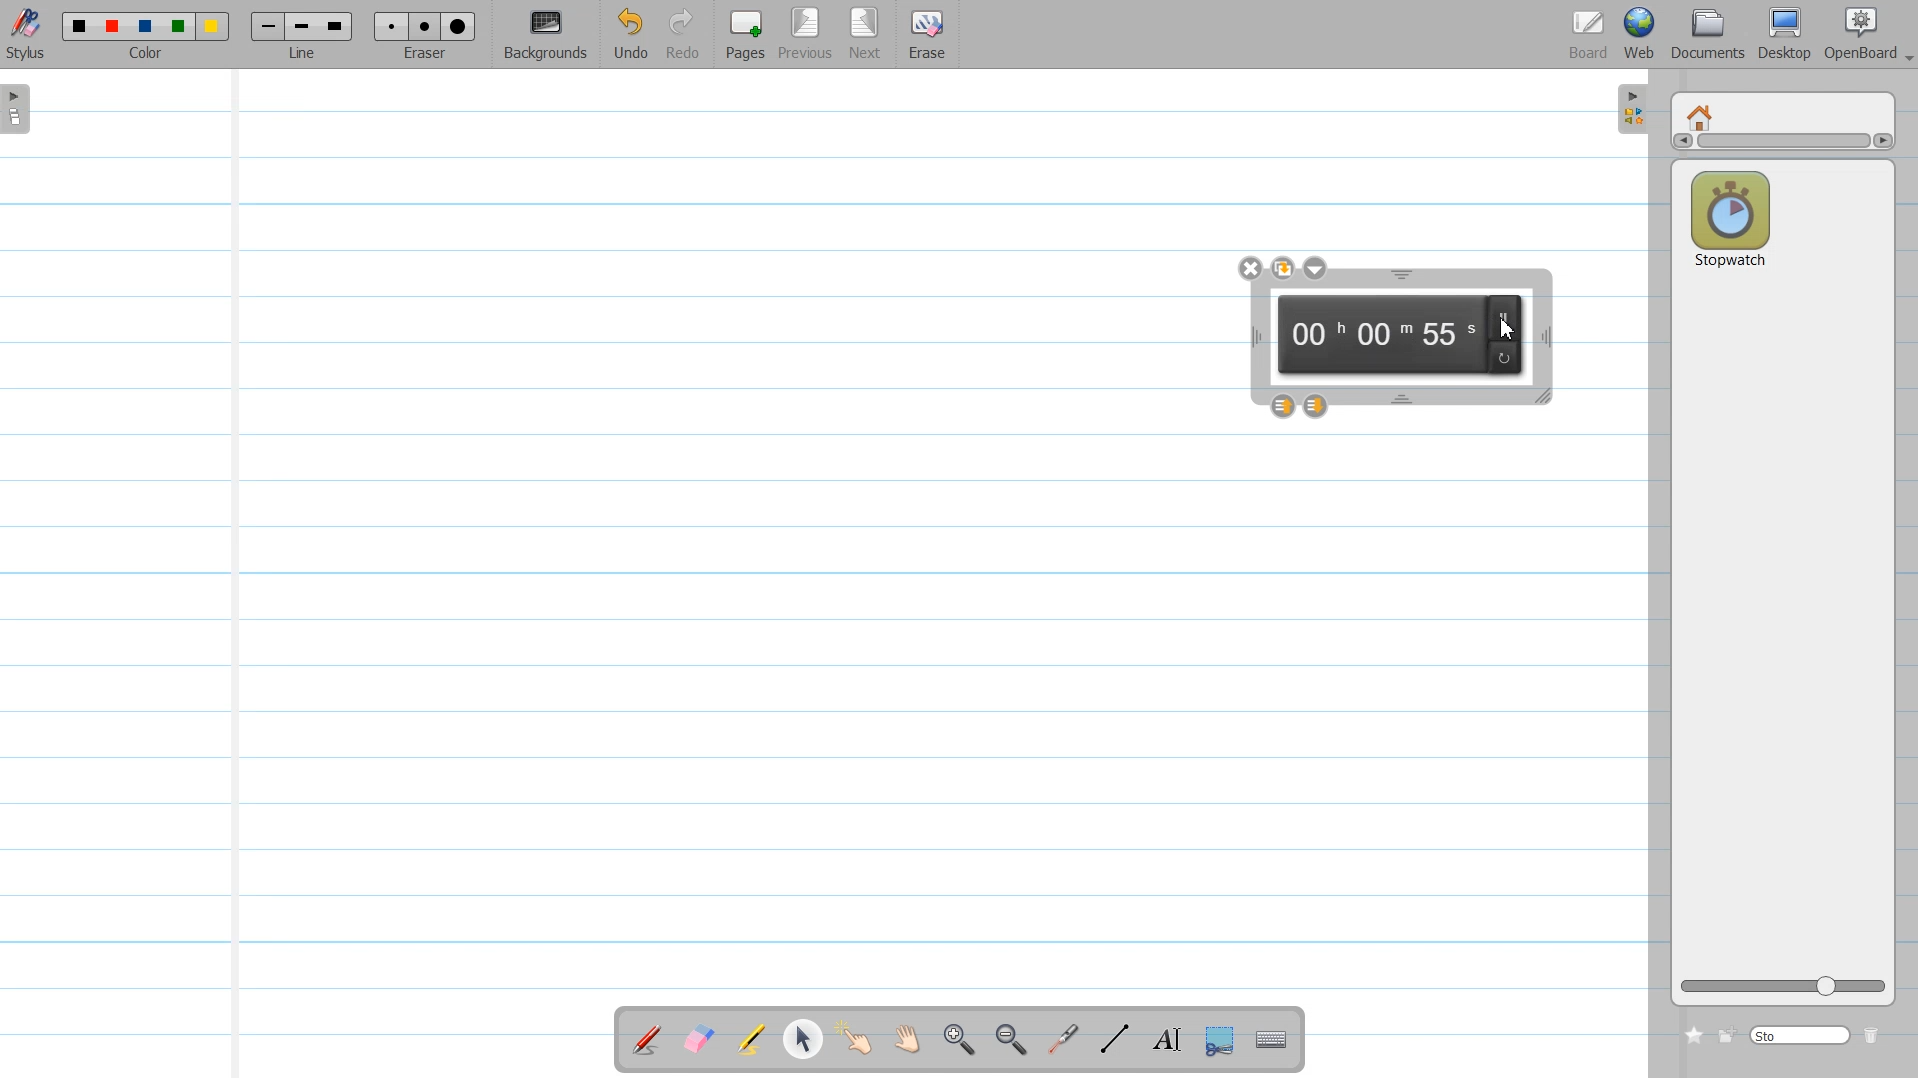  What do you see at coordinates (1785, 34) in the screenshot?
I see `Desktop` at bounding box center [1785, 34].